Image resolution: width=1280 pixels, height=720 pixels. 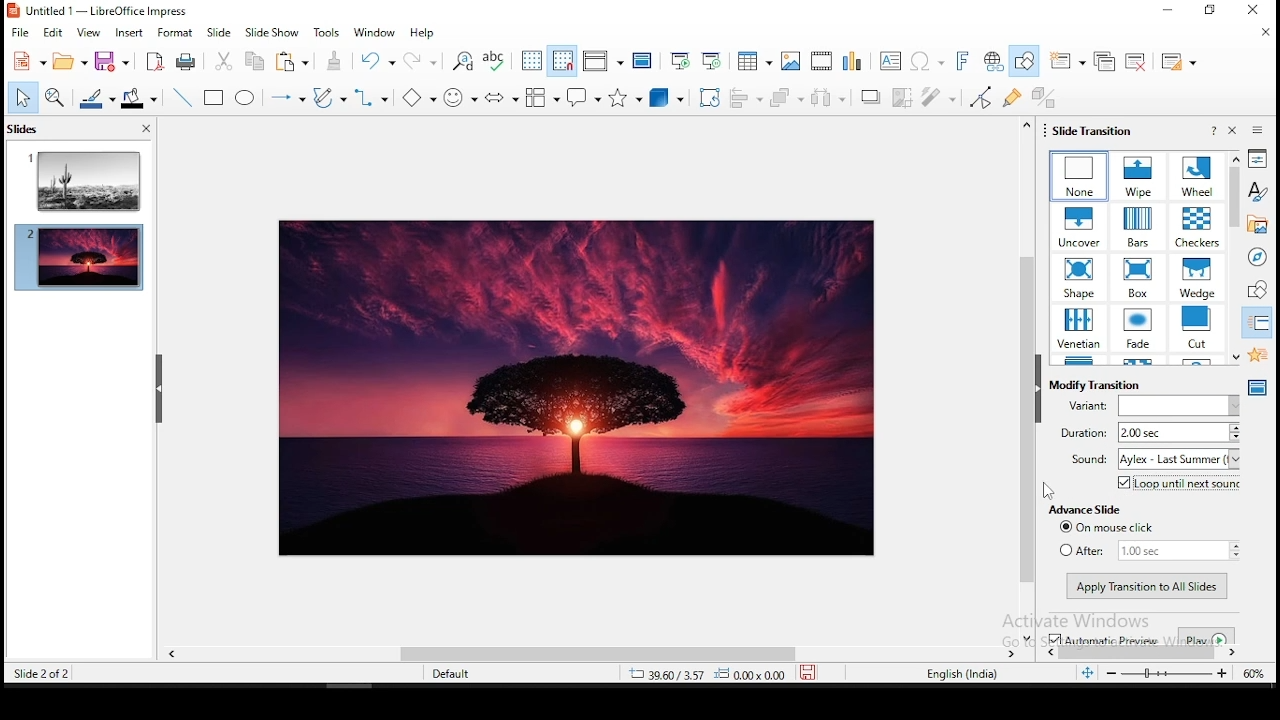 What do you see at coordinates (1070, 59) in the screenshot?
I see `new slide` at bounding box center [1070, 59].